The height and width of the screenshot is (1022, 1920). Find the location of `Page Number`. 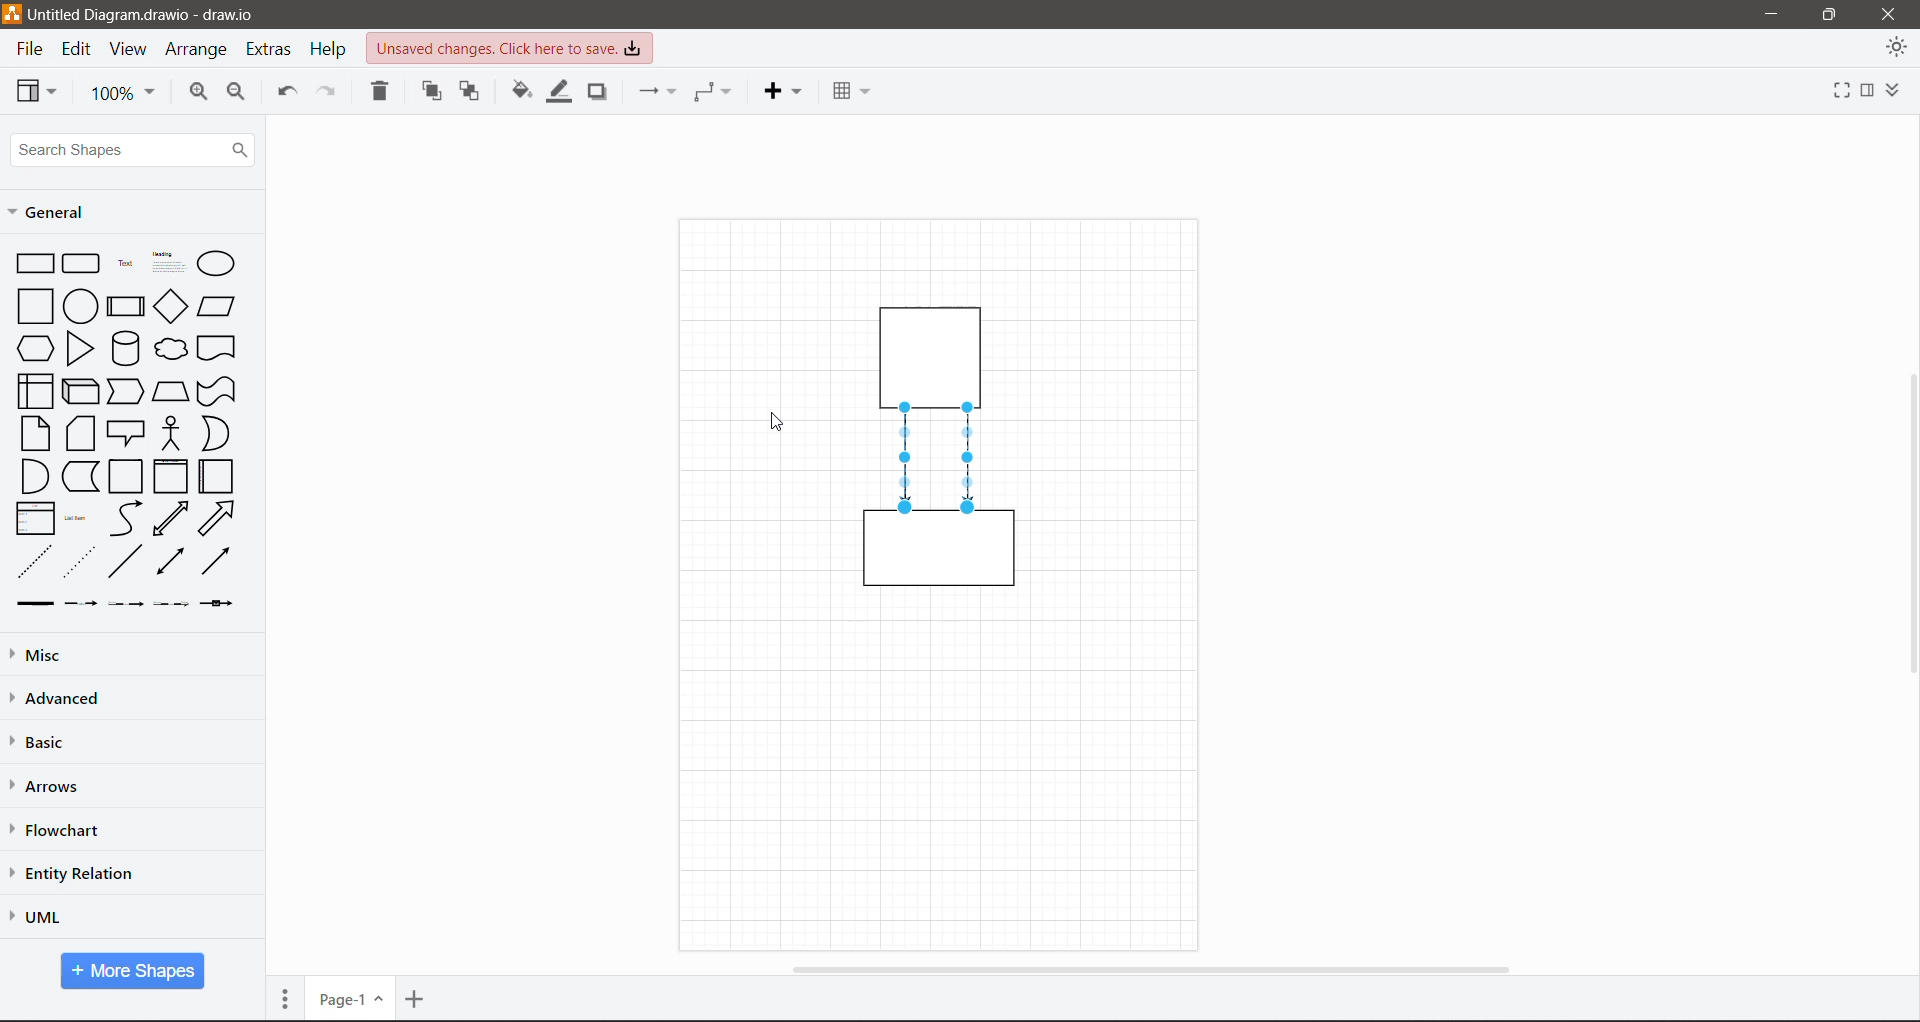

Page Number is located at coordinates (349, 999).